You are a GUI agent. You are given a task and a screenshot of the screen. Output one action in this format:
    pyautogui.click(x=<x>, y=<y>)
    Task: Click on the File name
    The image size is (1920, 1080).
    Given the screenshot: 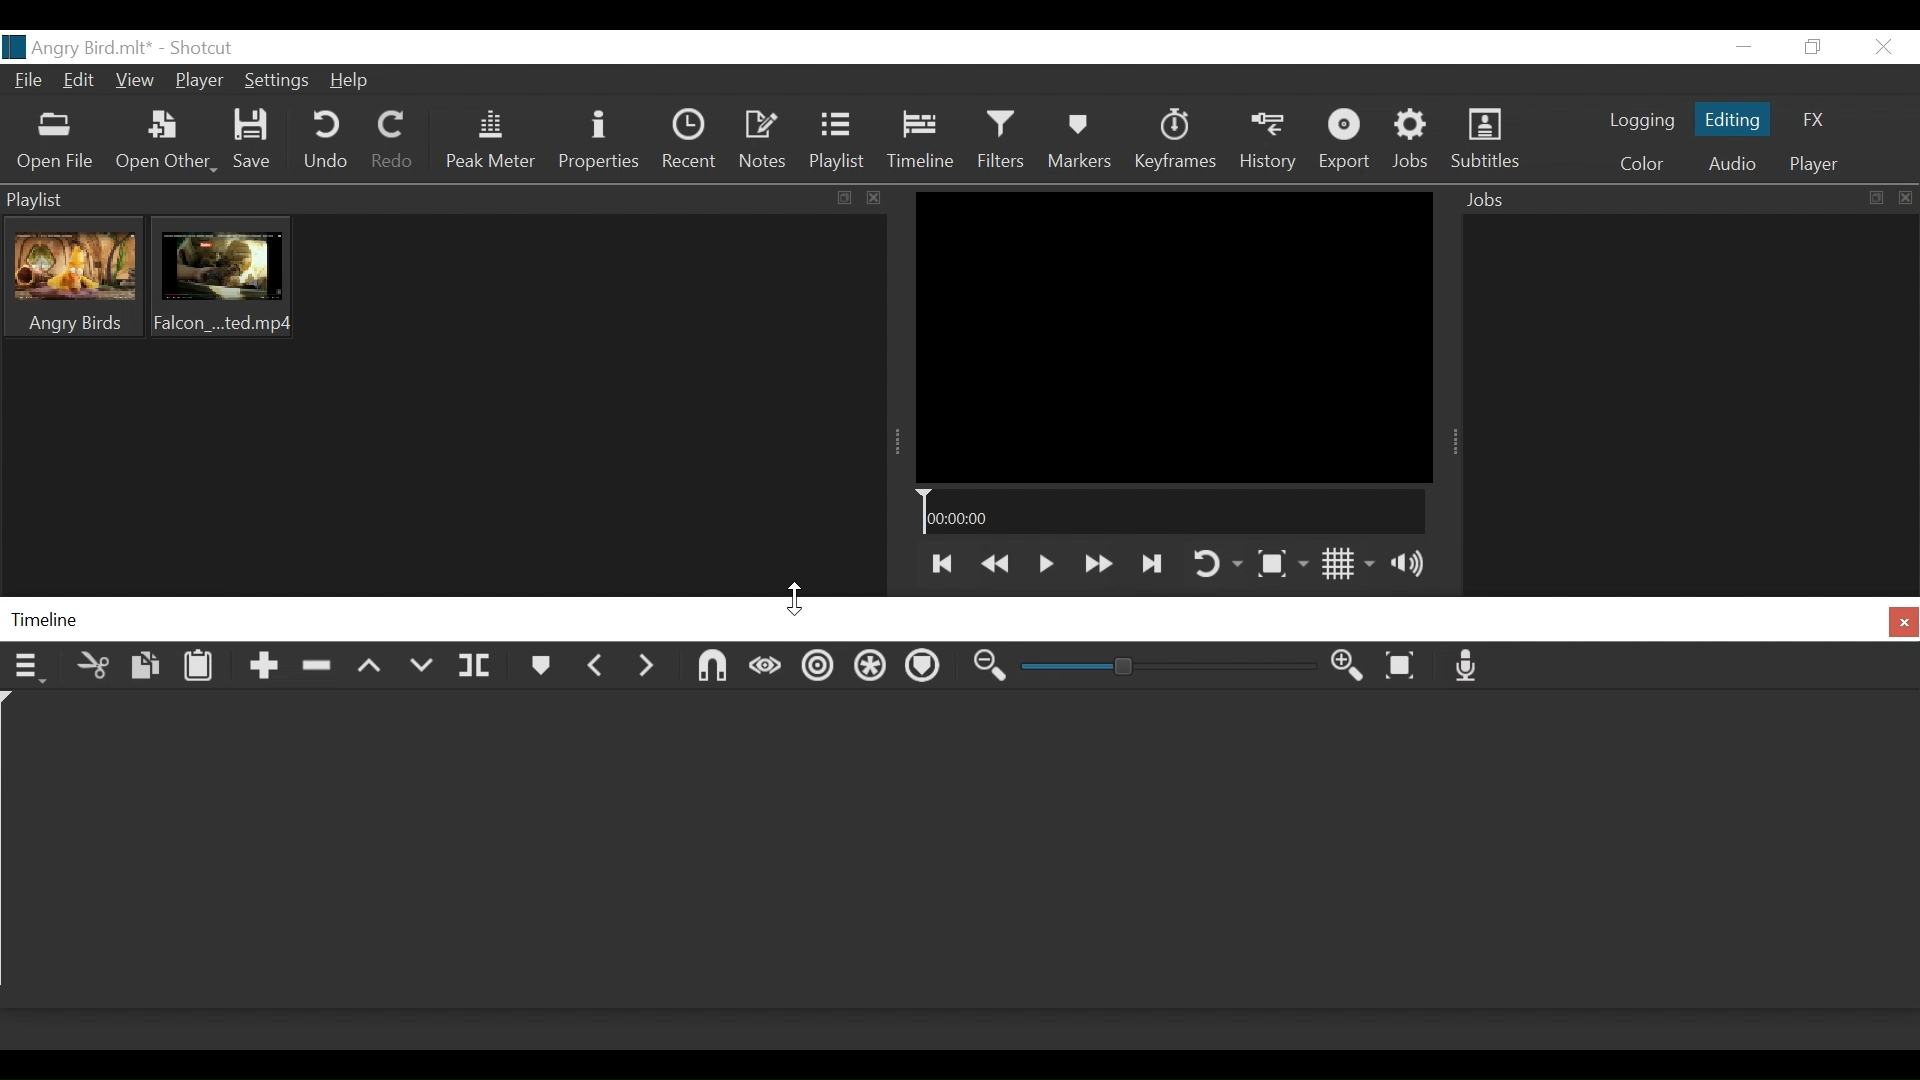 What is the action you would take?
    pyautogui.click(x=77, y=48)
    